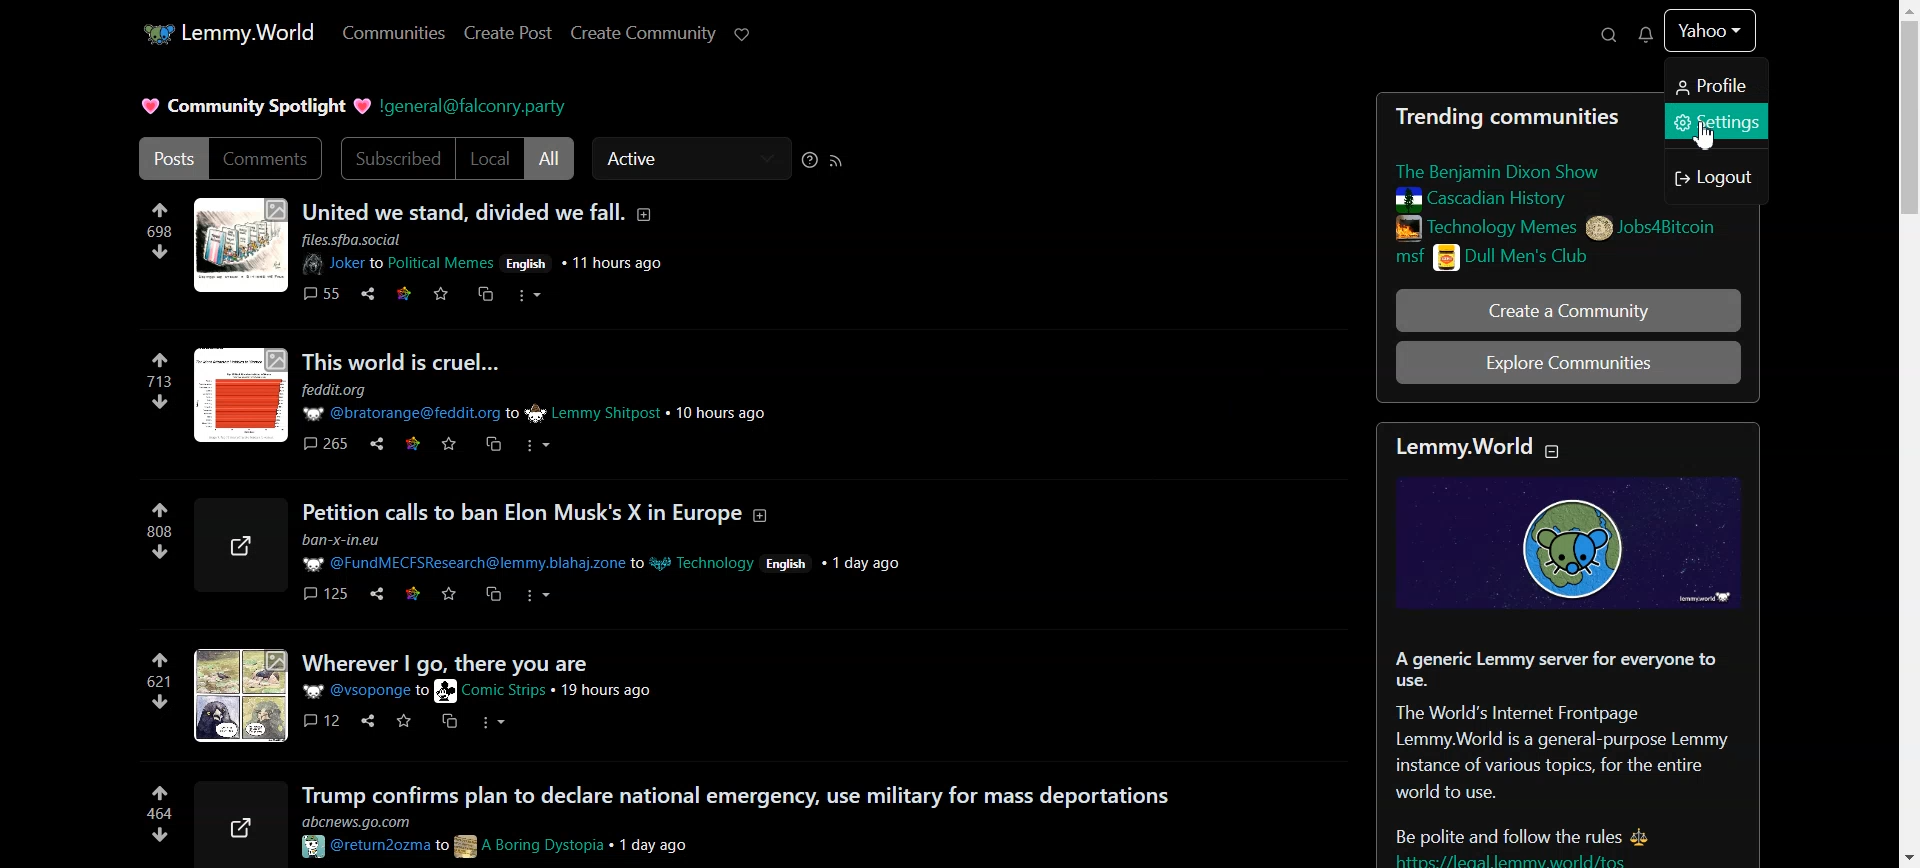 This screenshot has width=1920, height=868. What do you see at coordinates (447, 846) in the screenshot?
I see `usernames` at bounding box center [447, 846].